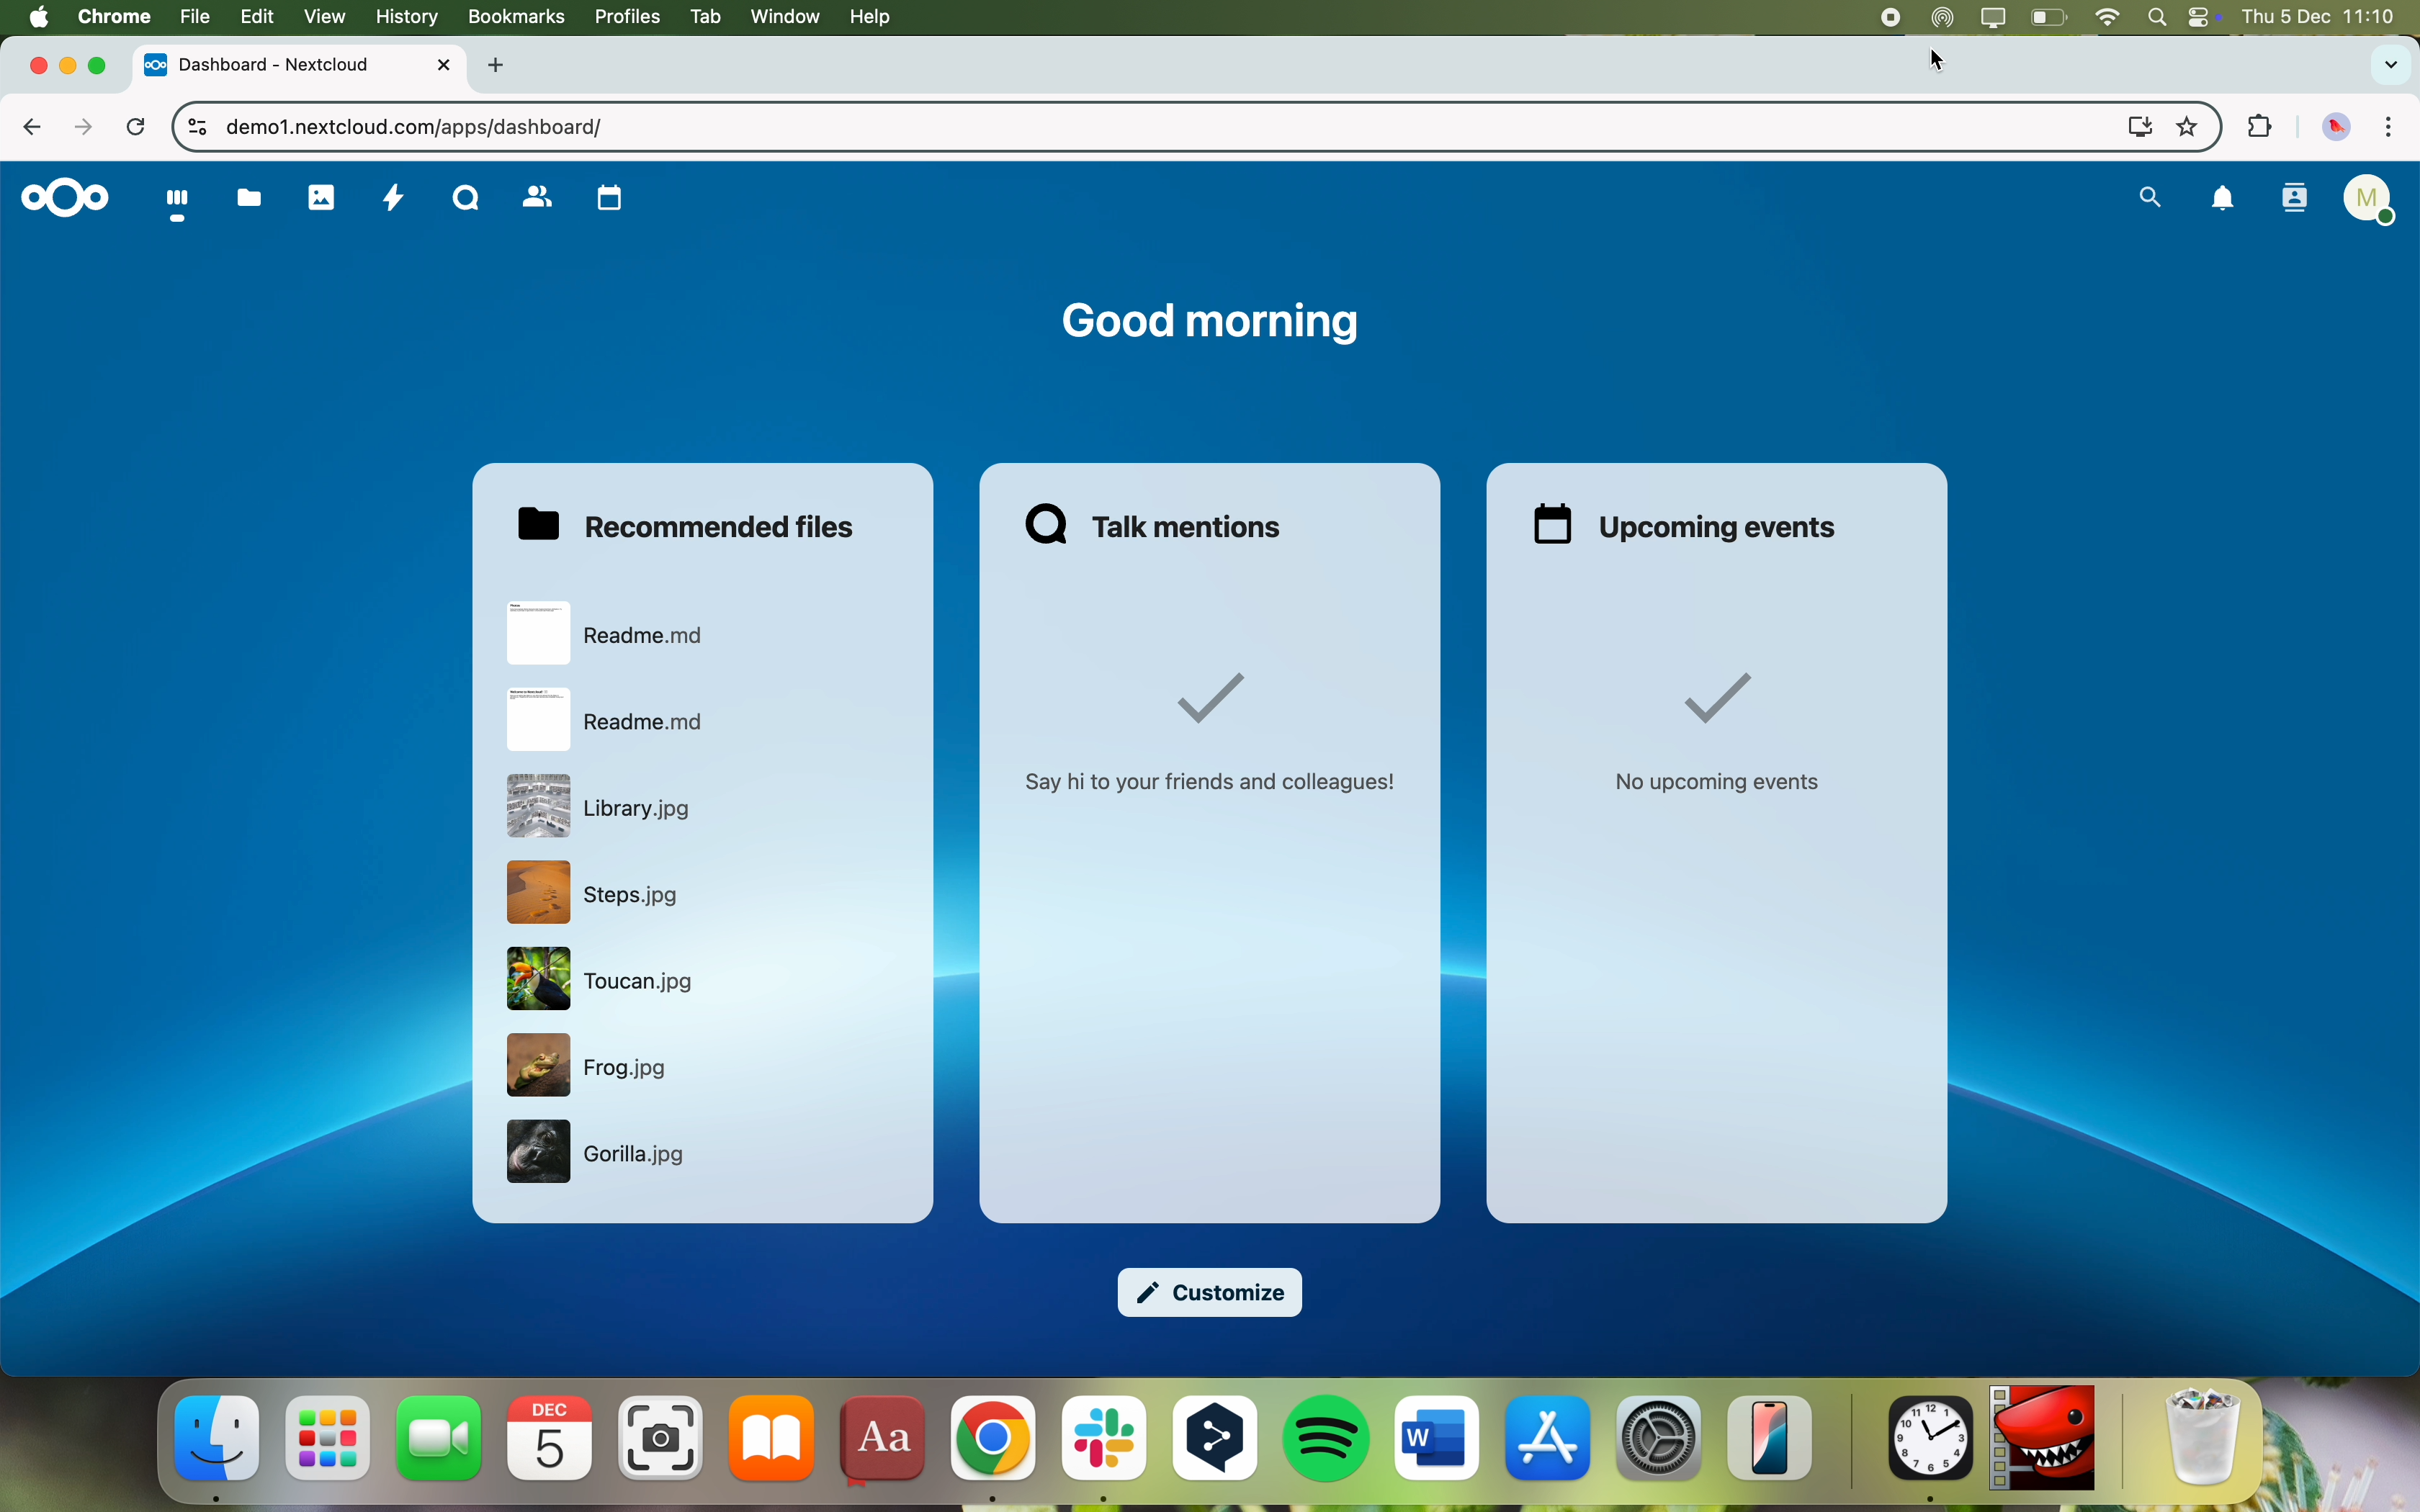 This screenshot has height=1512, width=2420. What do you see at coordinates (2187, 124) in the screenshot?
I see `favorites` at bounding box center [2187, 124].